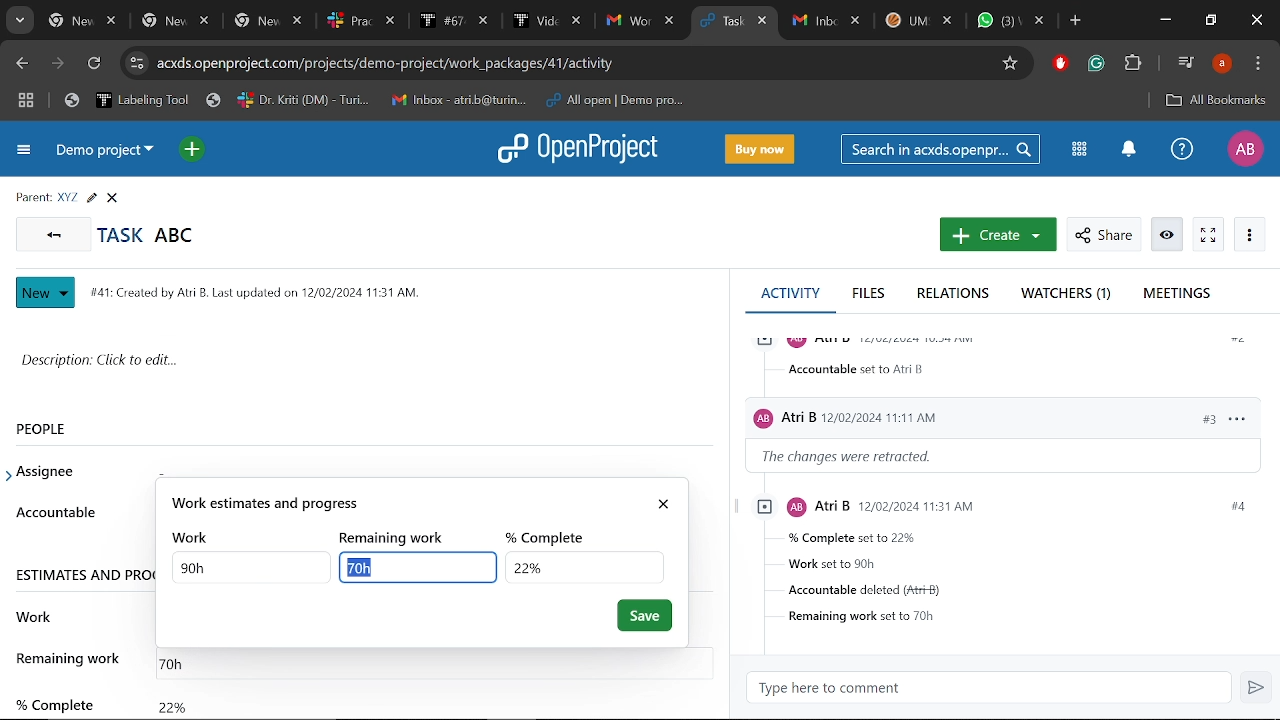  Describe the element at coordinates (942, 414) in the screenshot. I see `Users` at that location.